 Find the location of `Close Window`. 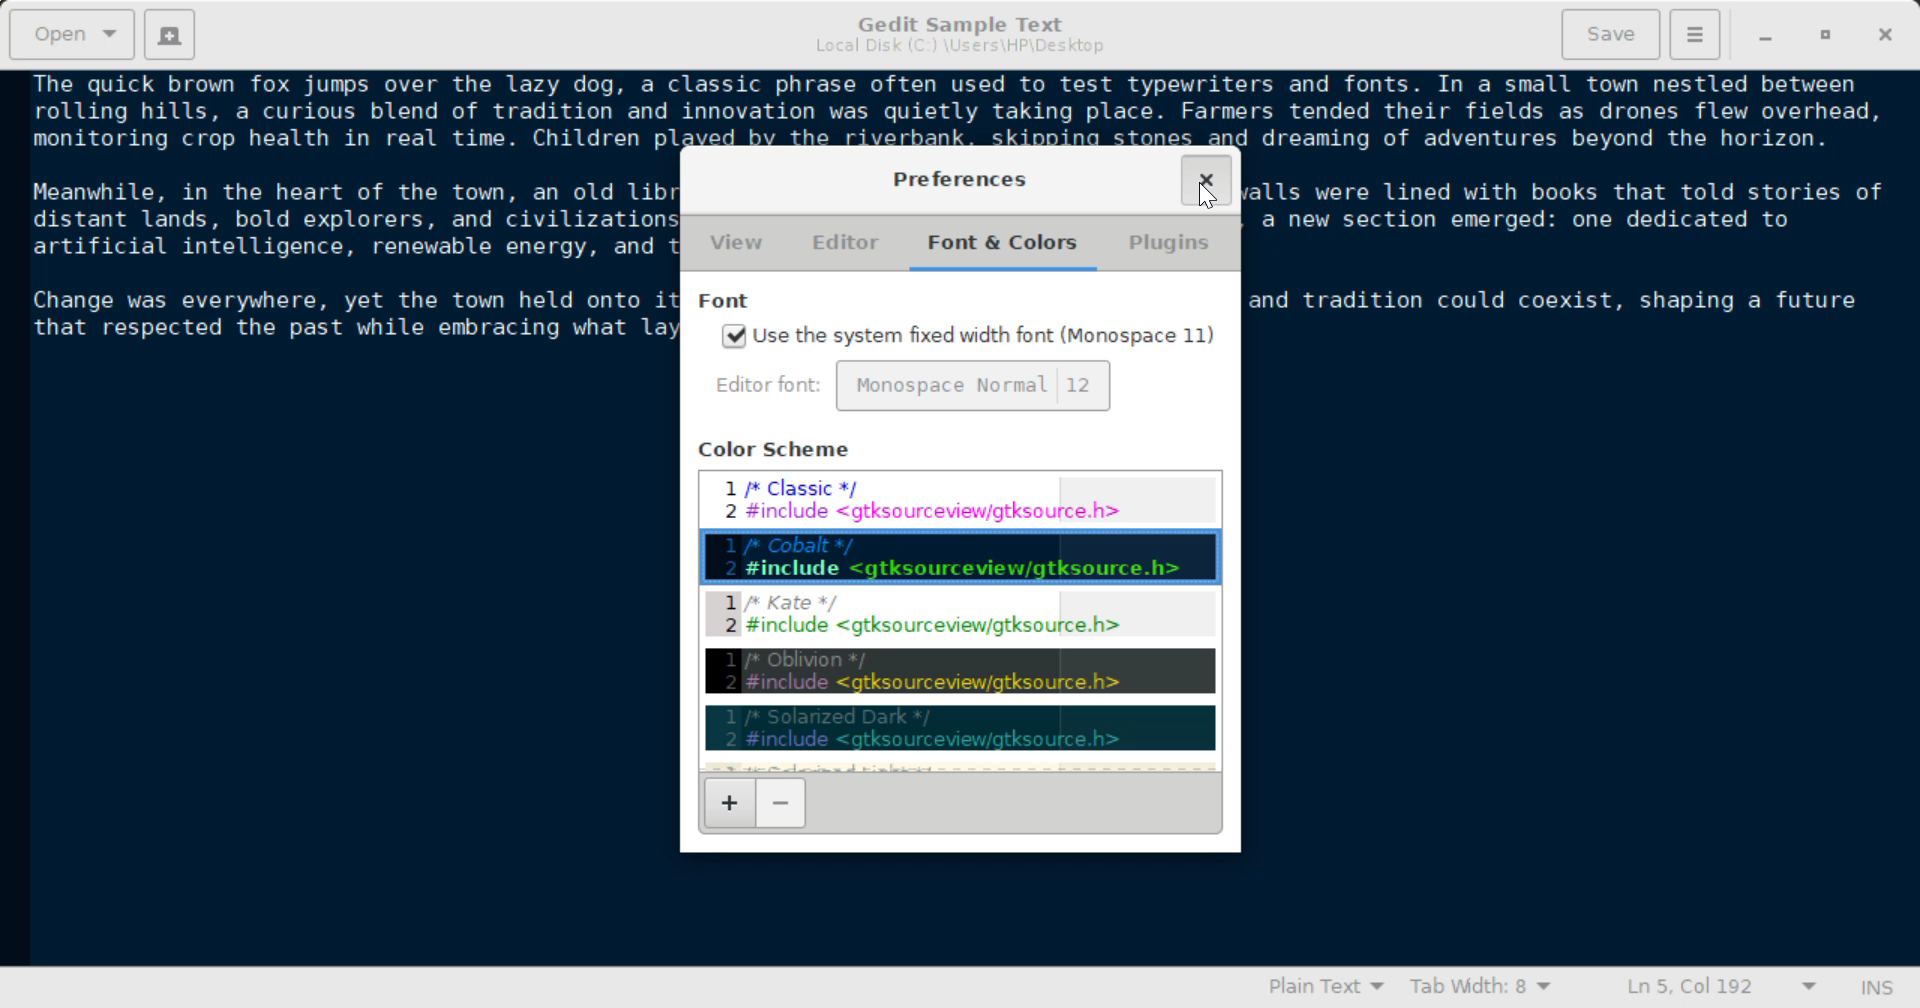

Close Window is located at coordinates (1883, 35).